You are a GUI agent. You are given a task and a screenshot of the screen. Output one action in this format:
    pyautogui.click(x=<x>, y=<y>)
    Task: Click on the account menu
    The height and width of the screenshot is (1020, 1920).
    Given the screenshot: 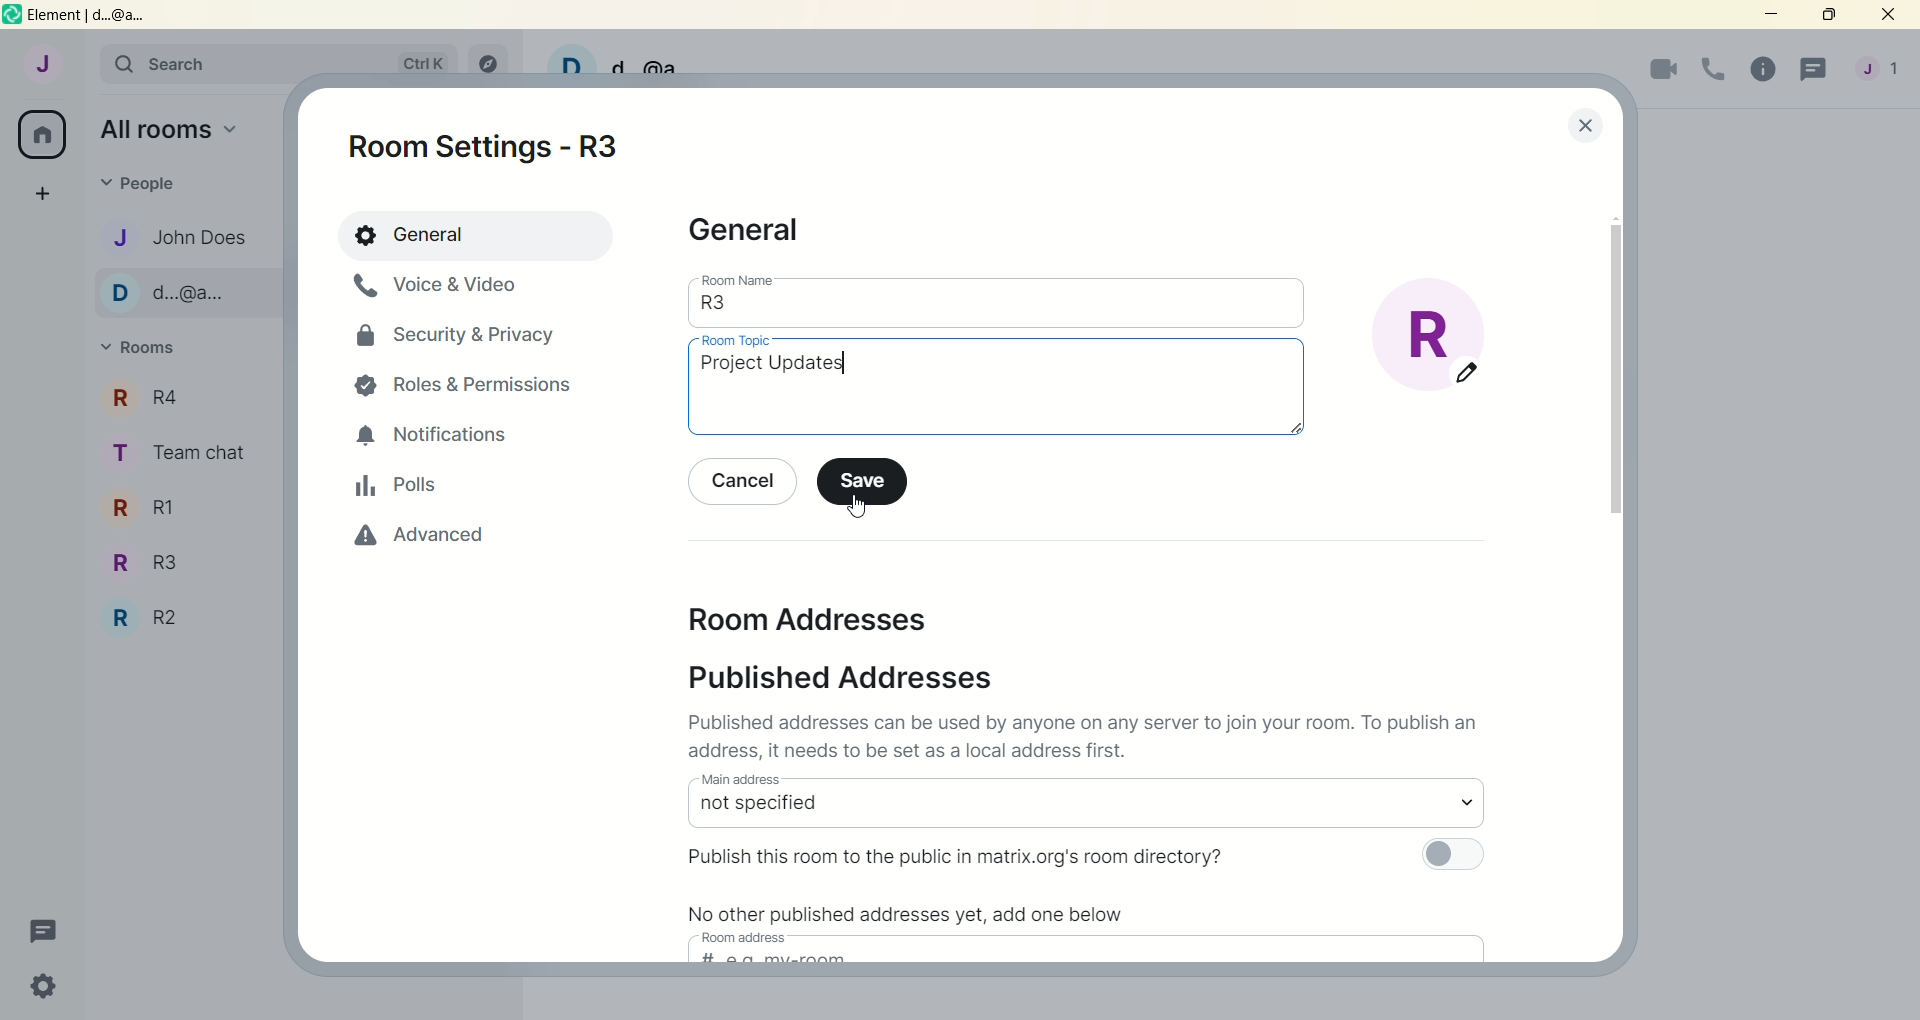 What is the action you would take?
    pyautogui.click(x=1879, y=71)
    